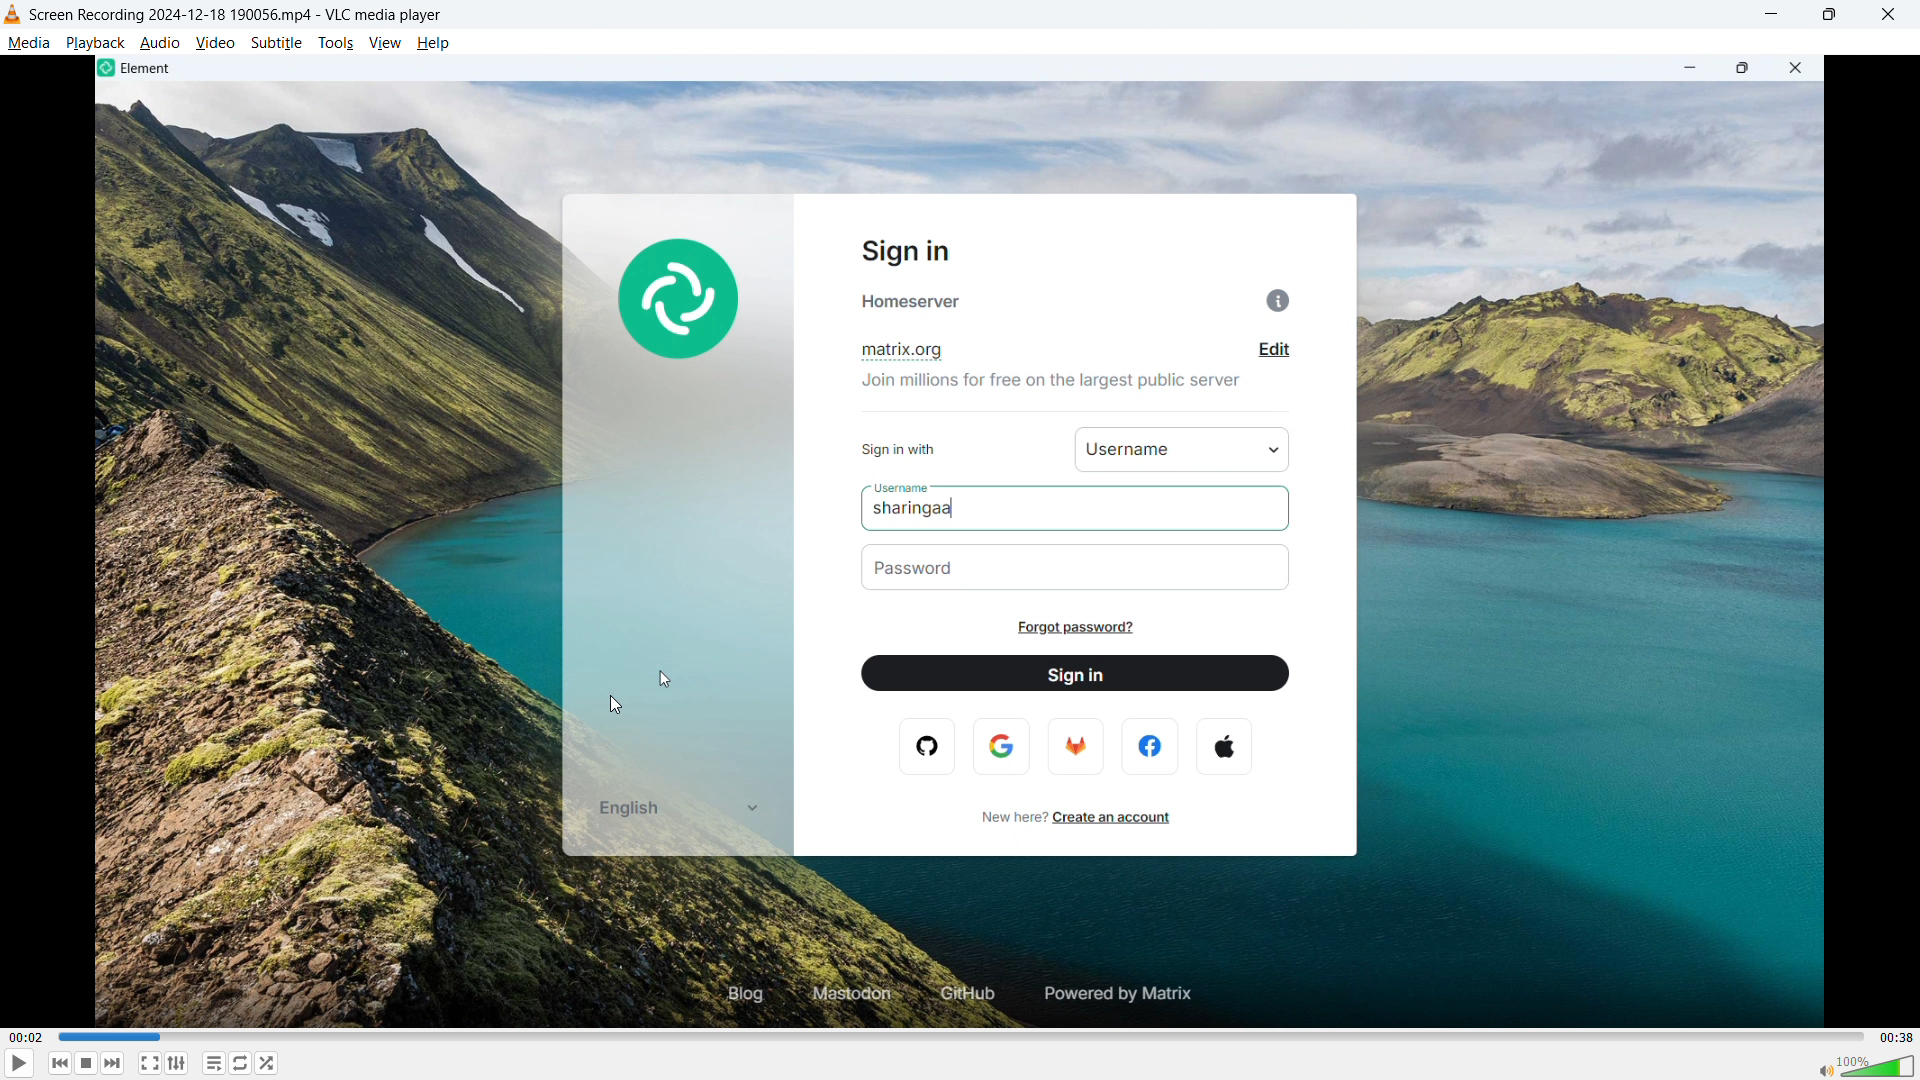  I want to click on Username, so click(1124, 450).